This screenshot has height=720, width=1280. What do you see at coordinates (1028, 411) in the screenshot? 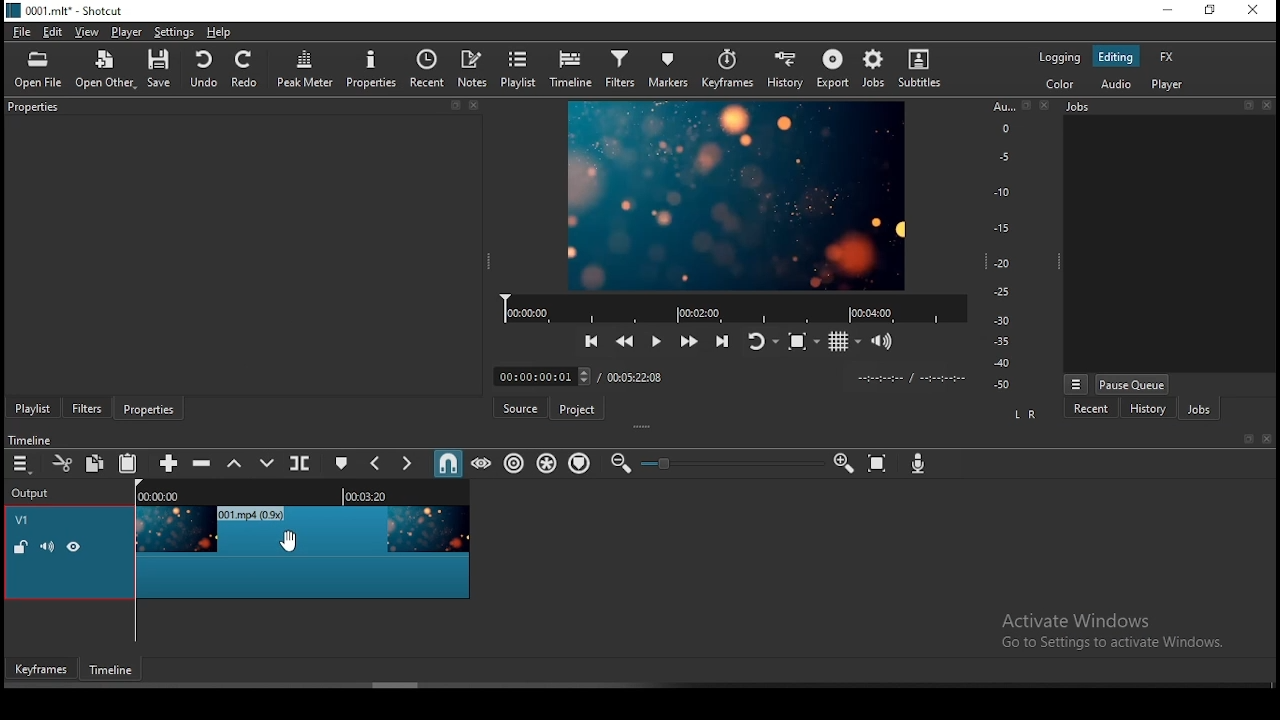
I see `LR` at bounding box center [1028, 411].